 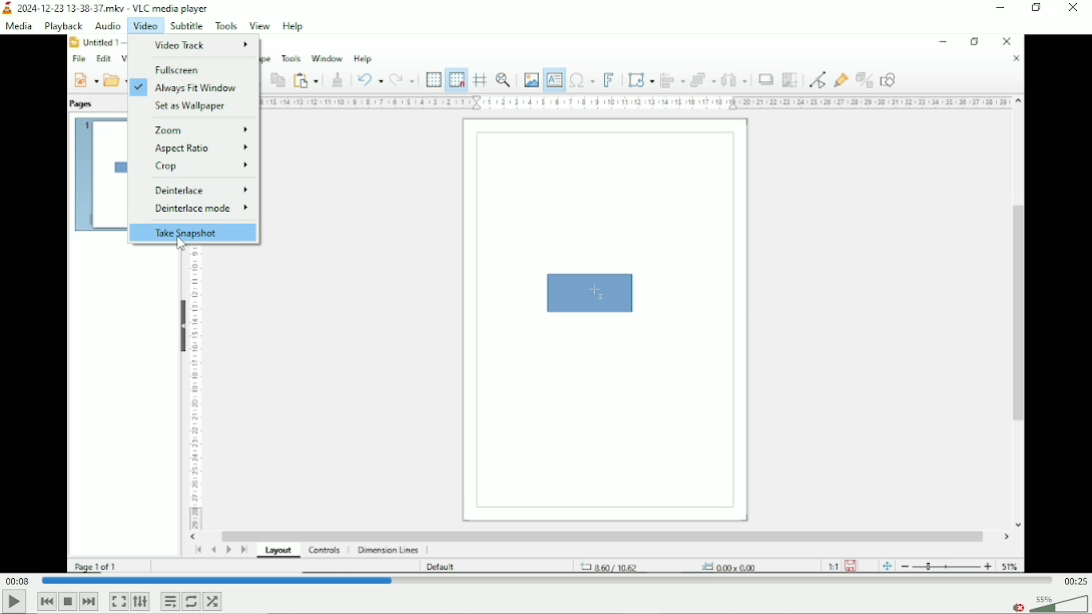 What do you see at coordinates (119, 601) in the screenshot?
I see `Toggle video in fullscreen` at bounding box center [119, 601].